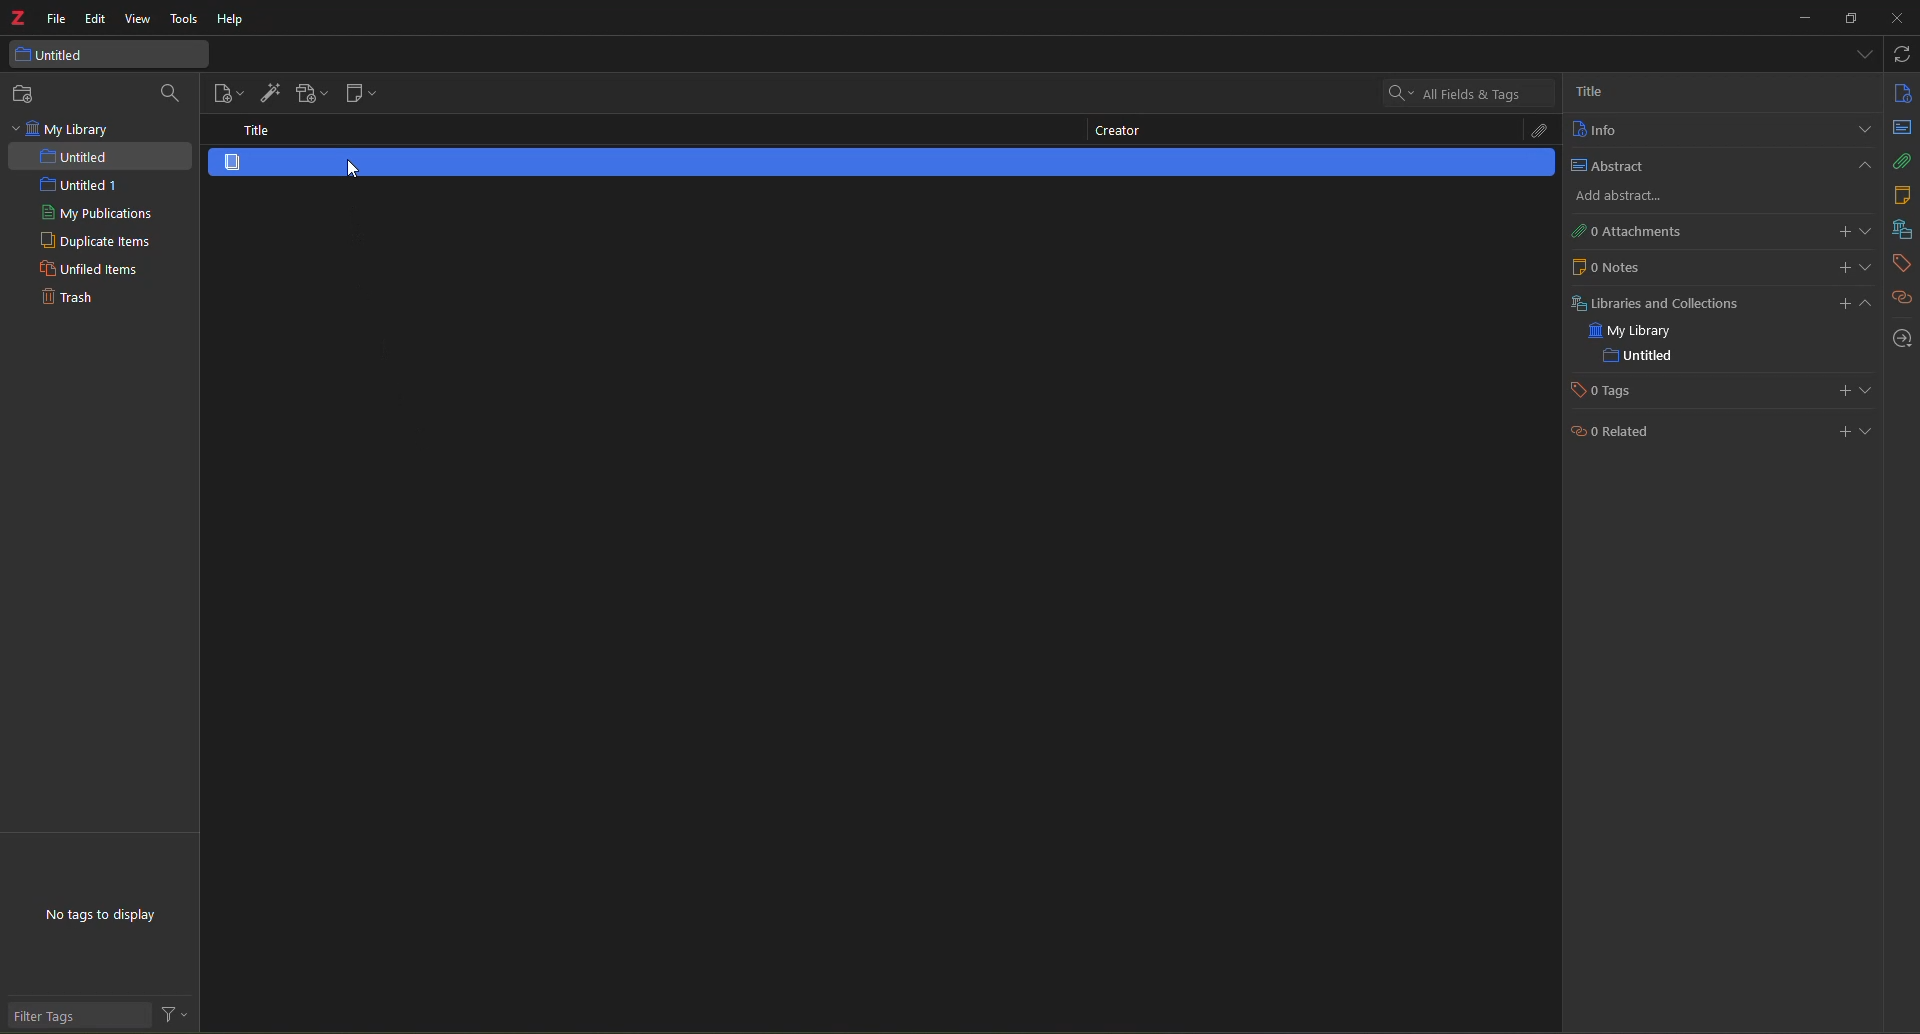 The height and width of the screenshot is (1034, 1920). Describe the element at coordinates (1635, 332) in the screenshot. I see `my library` at that location.